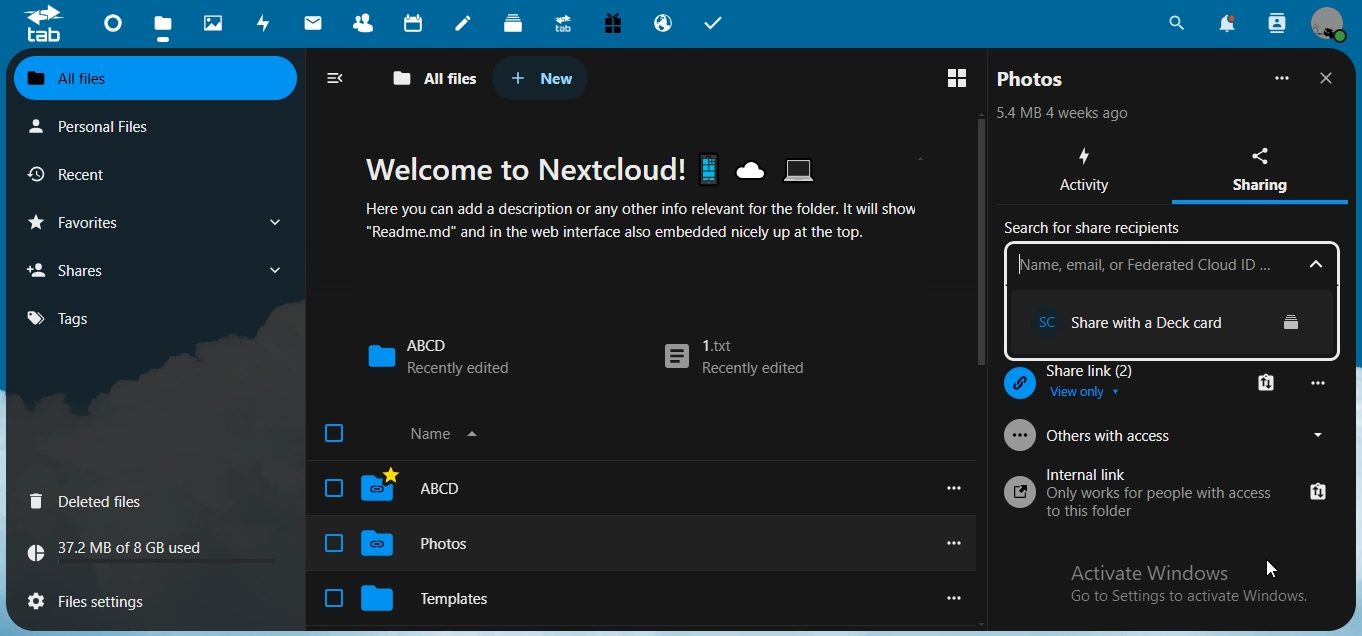  What do you see at coordinates (268, 23) in the screenshot?
I see `activity` at bounding box center [268, 23].